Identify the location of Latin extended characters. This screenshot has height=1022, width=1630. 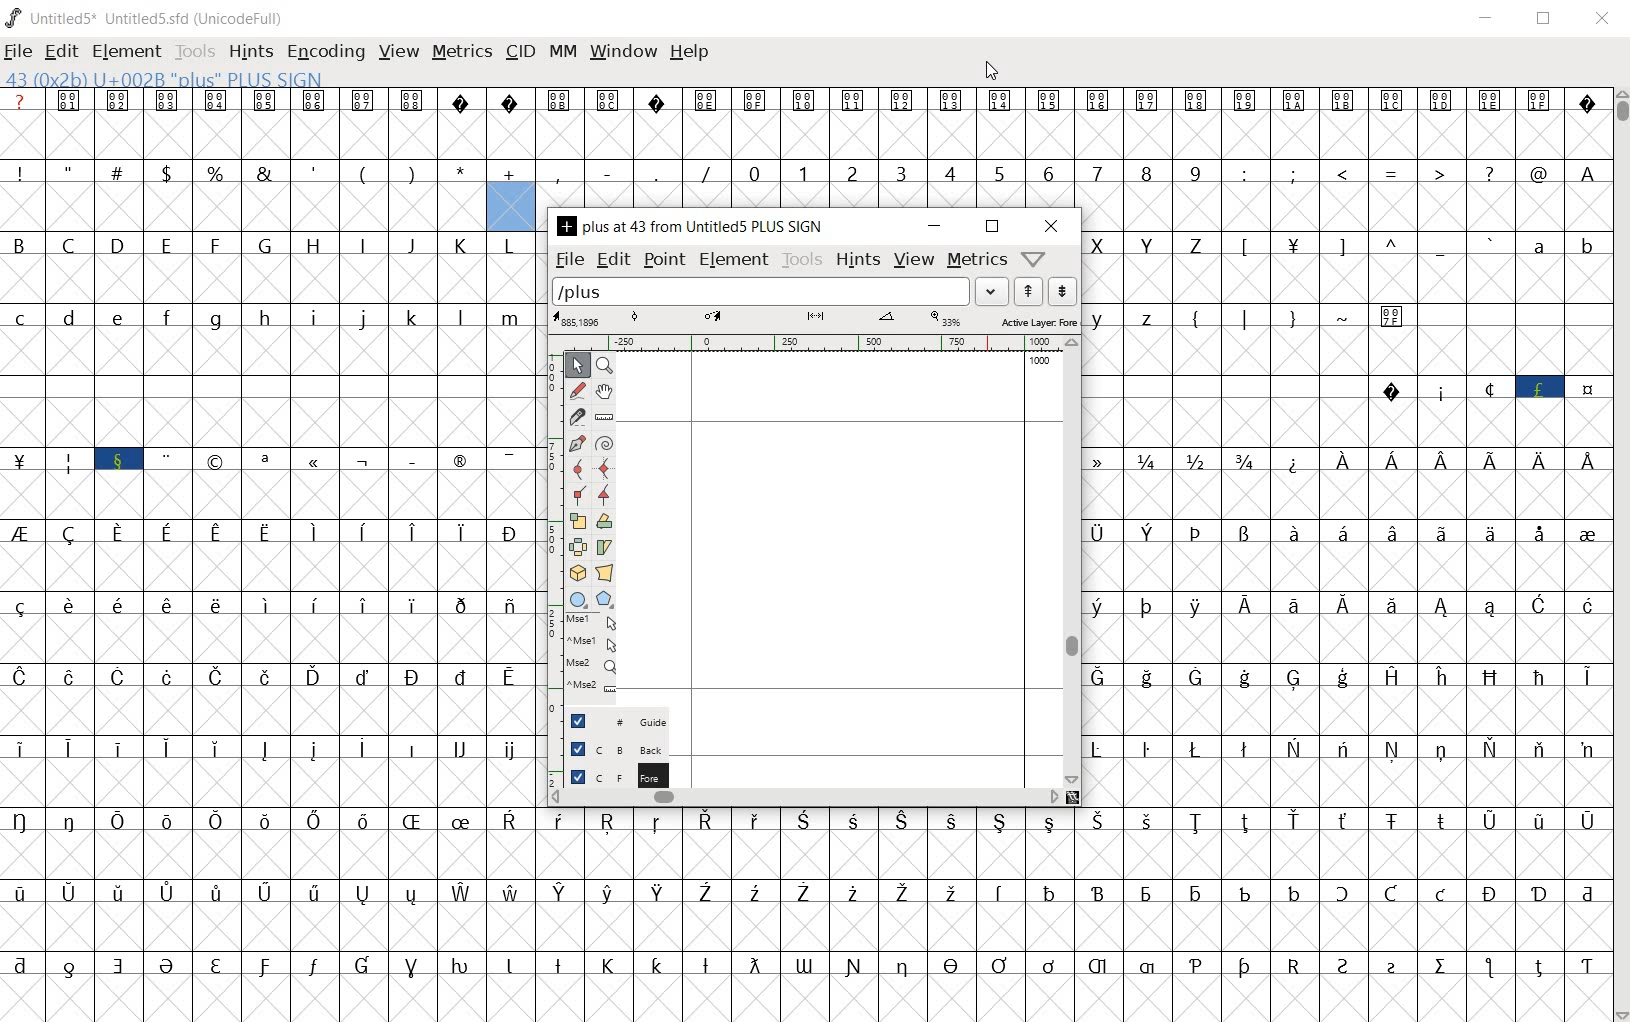
(1419, 556).